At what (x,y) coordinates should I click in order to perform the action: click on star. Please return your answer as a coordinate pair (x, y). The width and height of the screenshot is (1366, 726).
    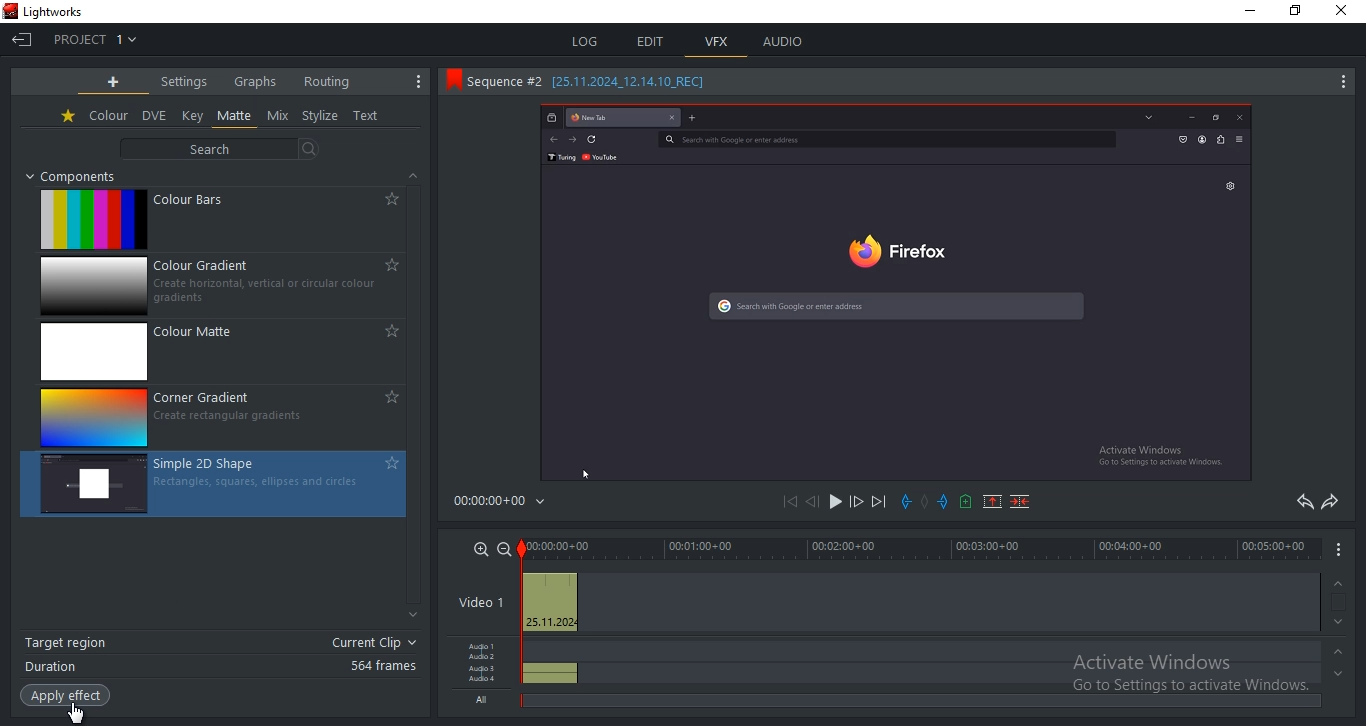
    Looking at the image, I should click on (69, 117).